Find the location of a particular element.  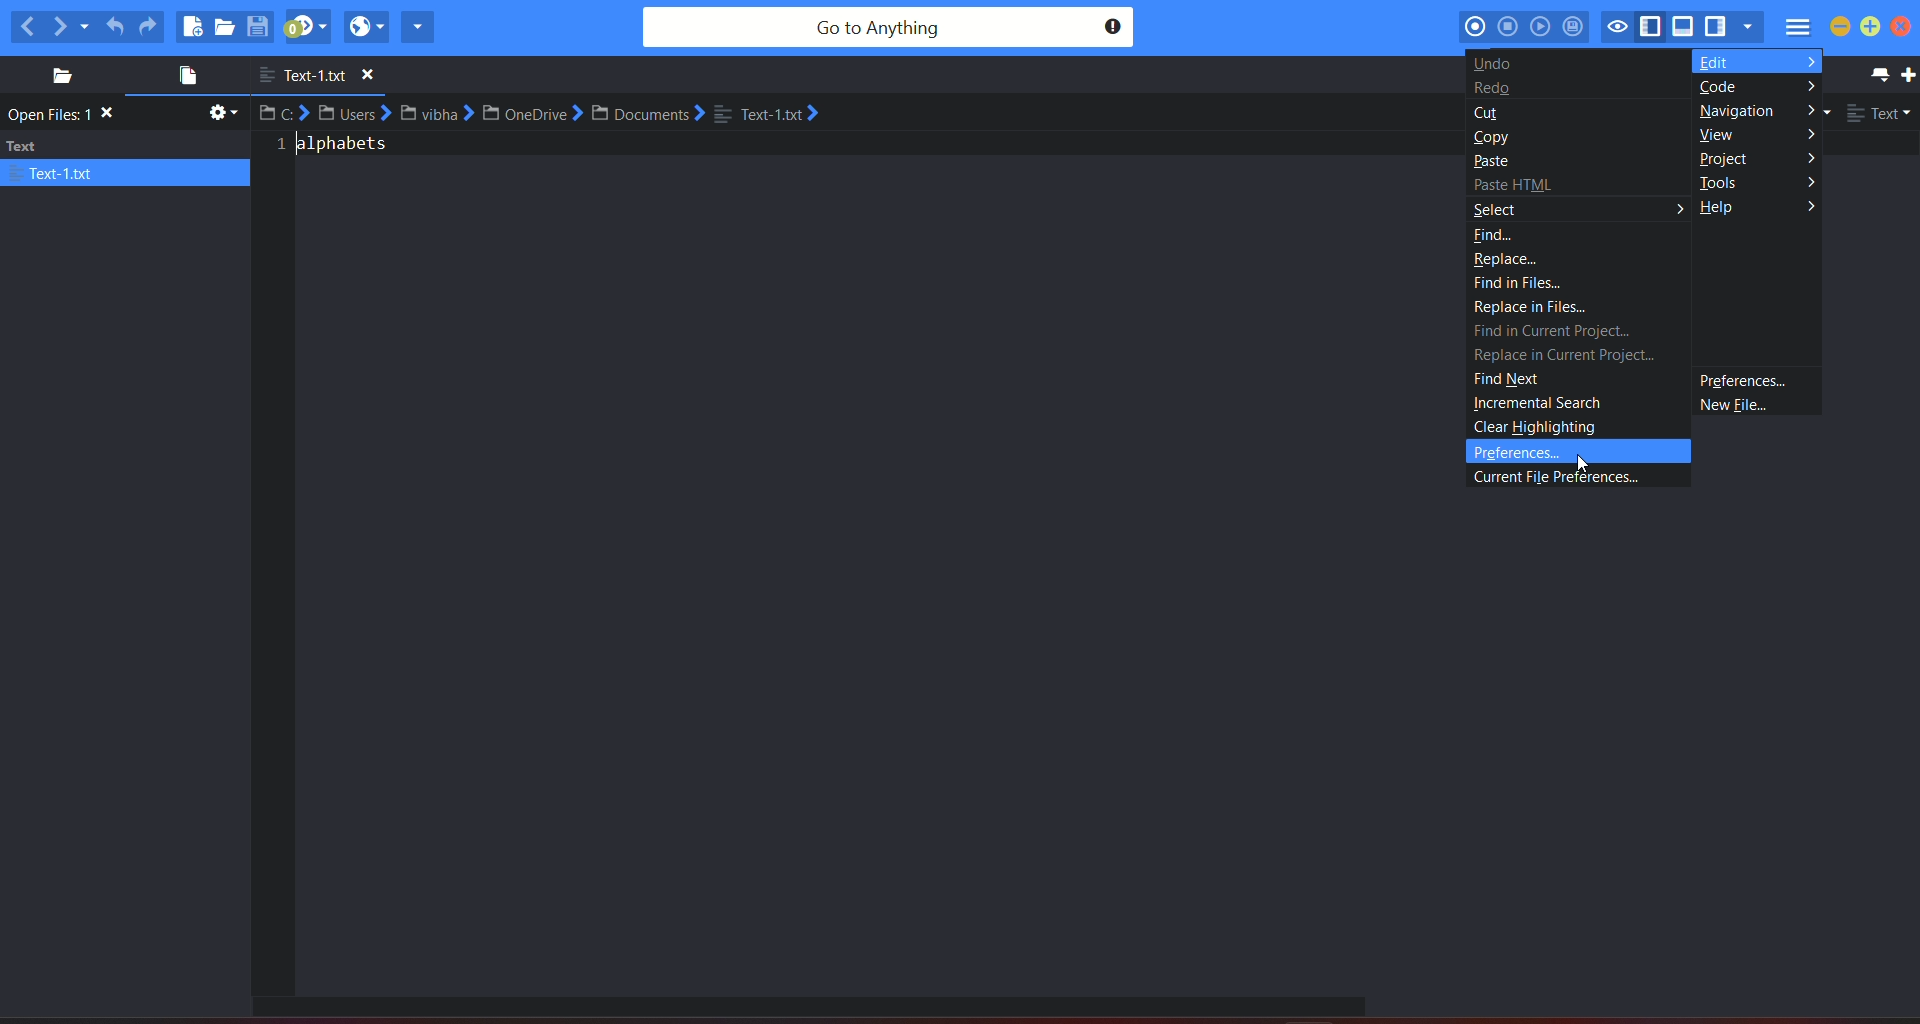

file path is located at coordinates (547, 114).